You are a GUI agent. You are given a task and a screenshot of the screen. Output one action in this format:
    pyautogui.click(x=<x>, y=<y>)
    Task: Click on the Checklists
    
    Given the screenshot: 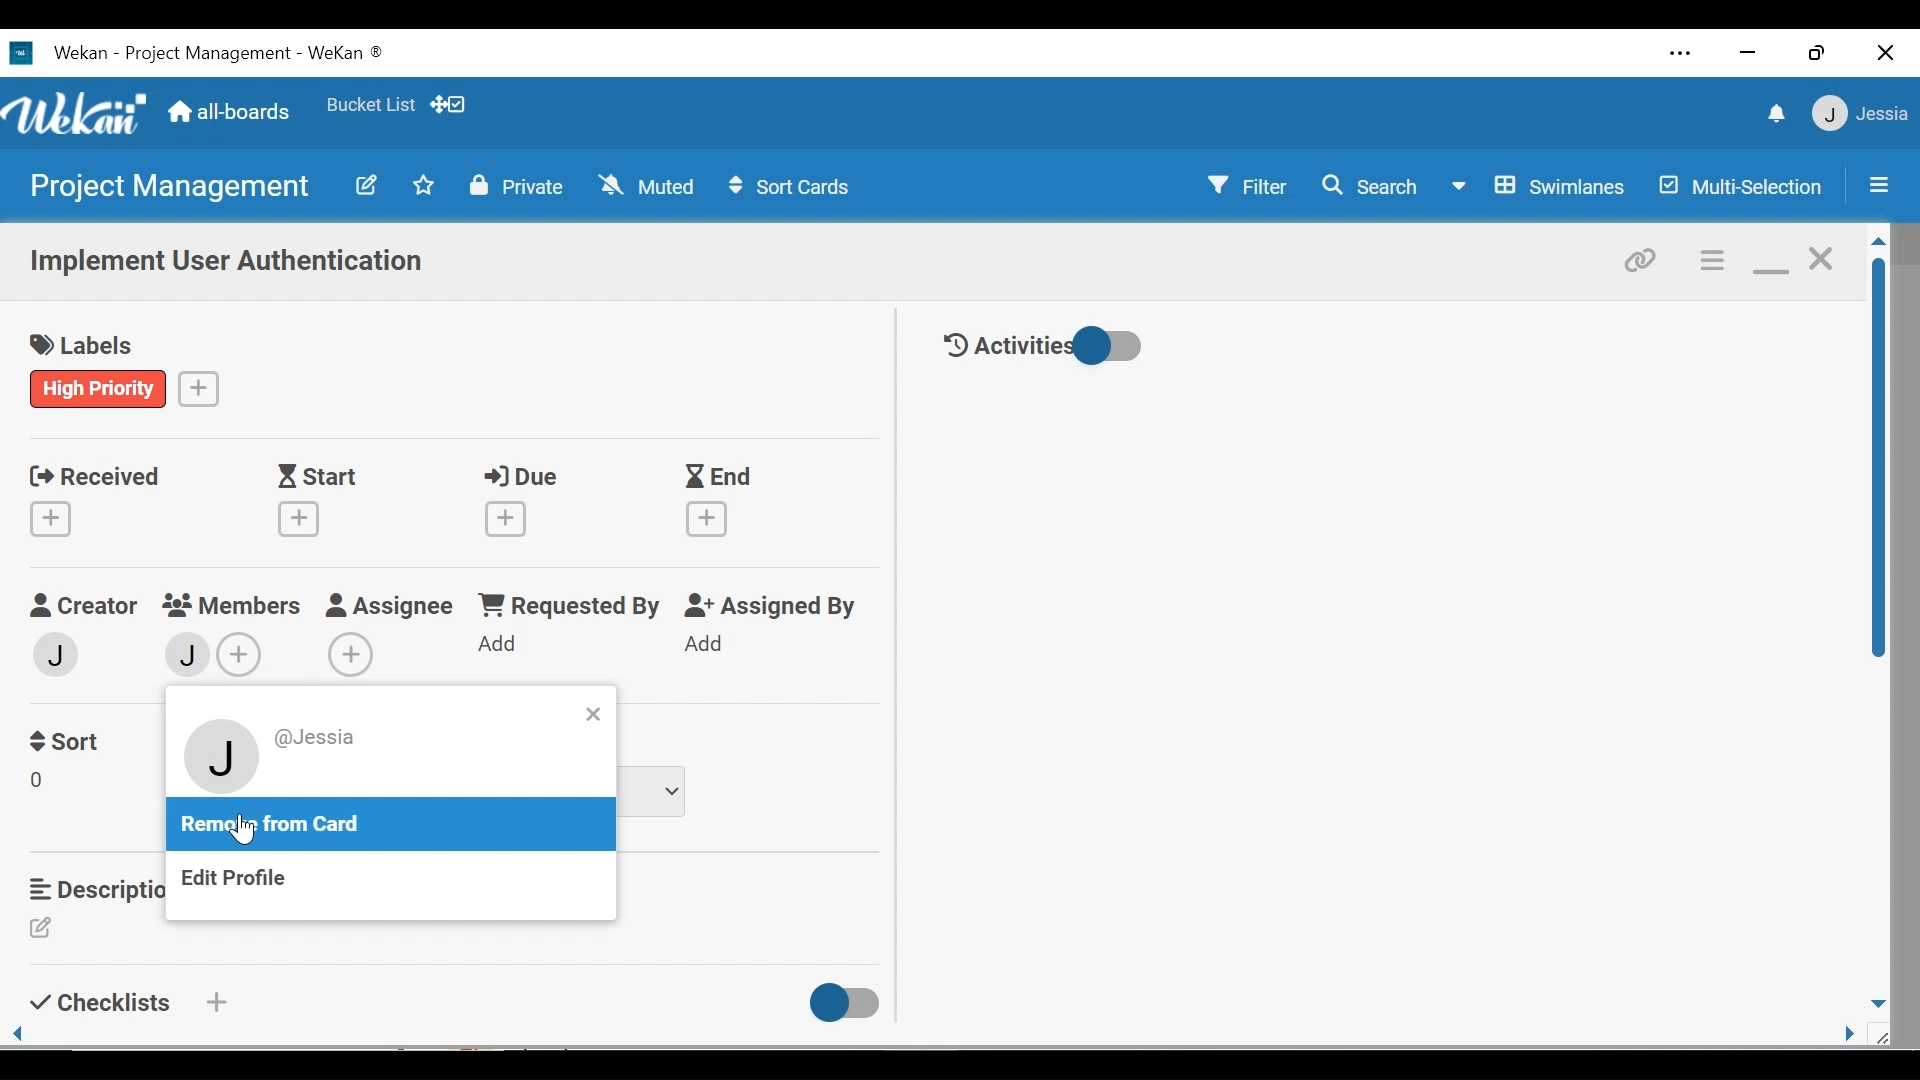 What is the action you would take?
    pyautogui.click(x=96, y=1002)
    